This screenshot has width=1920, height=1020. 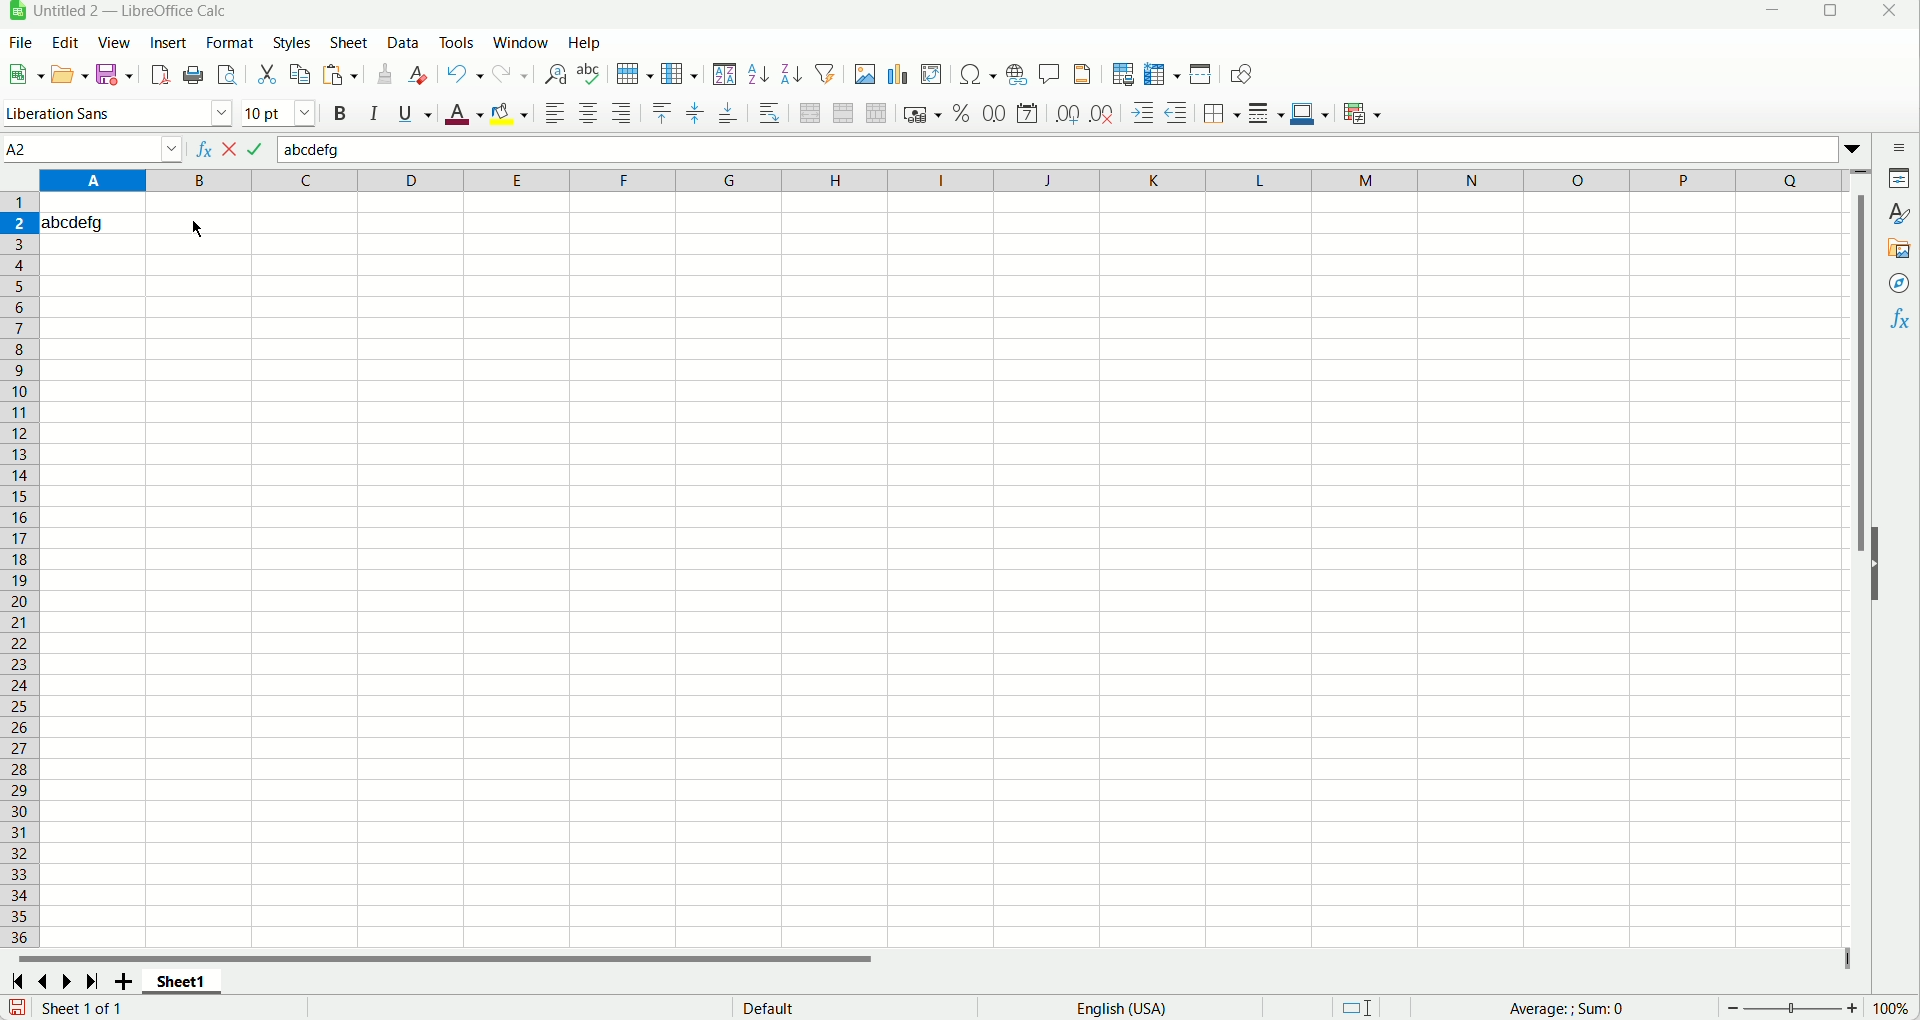 What do you see at coordinates (511, 75) in the screenshot?
I see `redo` at bounding box center [511, 75].